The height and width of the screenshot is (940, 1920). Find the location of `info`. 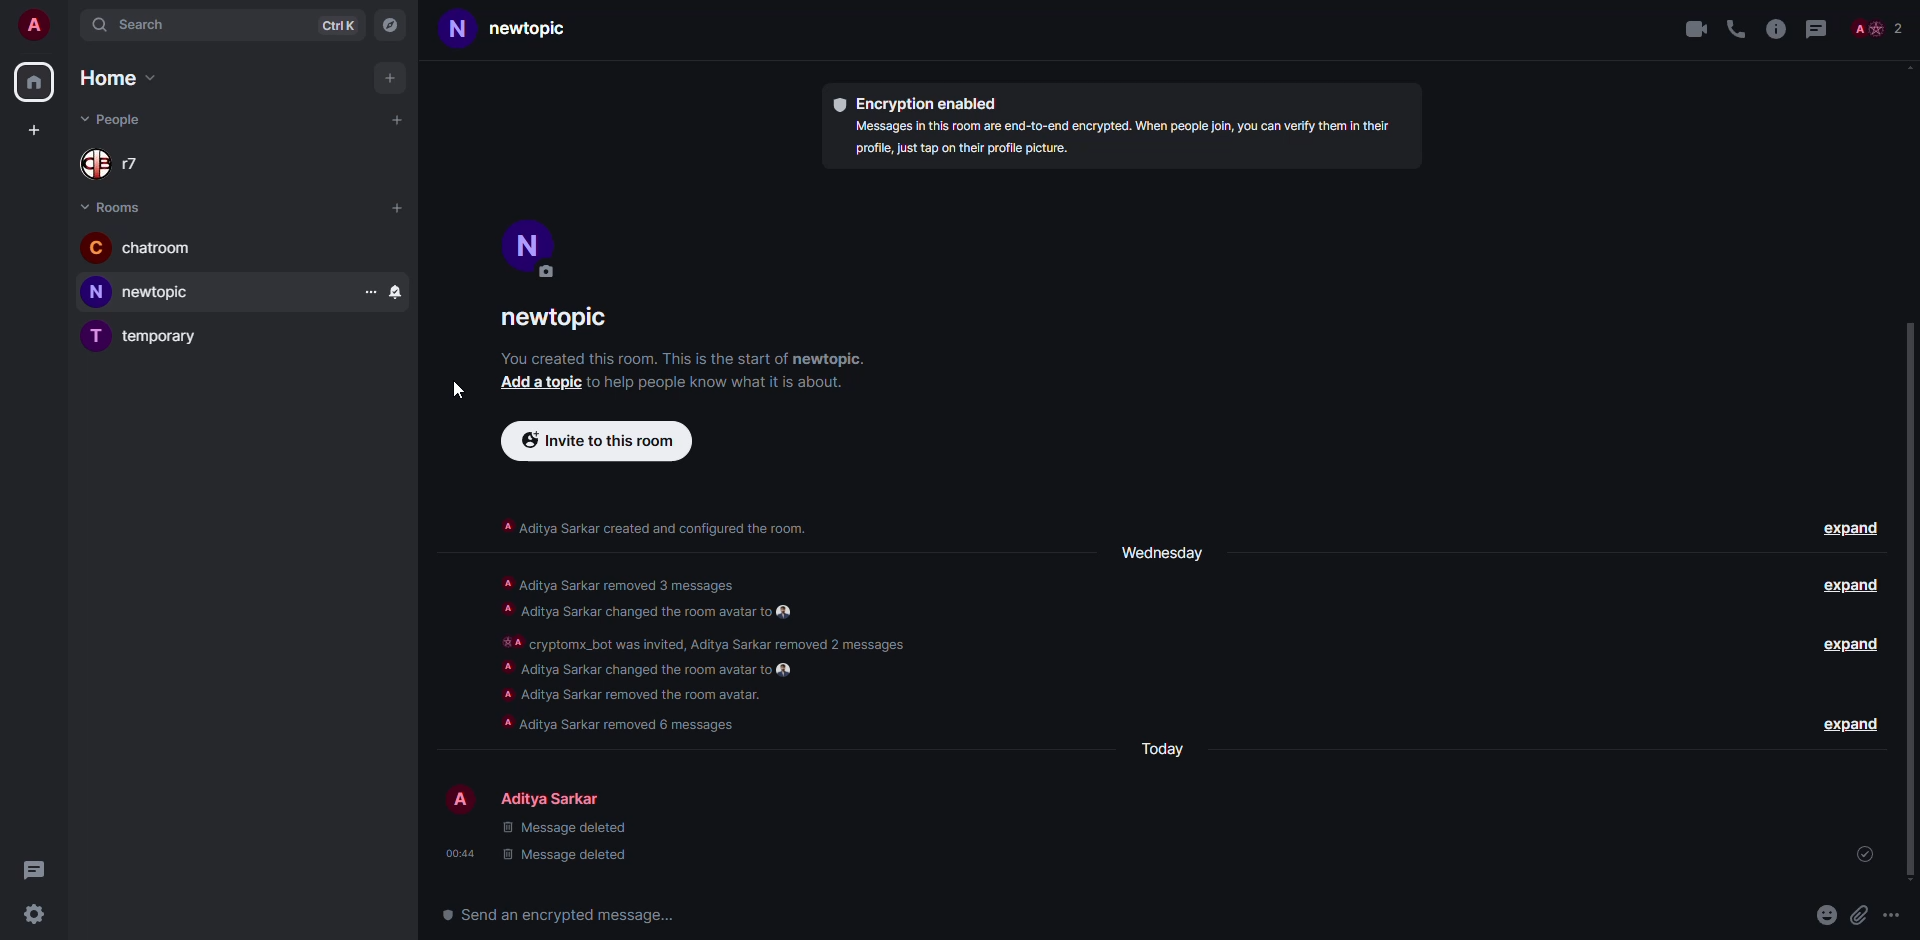

info is located at coordinates (694, 653).